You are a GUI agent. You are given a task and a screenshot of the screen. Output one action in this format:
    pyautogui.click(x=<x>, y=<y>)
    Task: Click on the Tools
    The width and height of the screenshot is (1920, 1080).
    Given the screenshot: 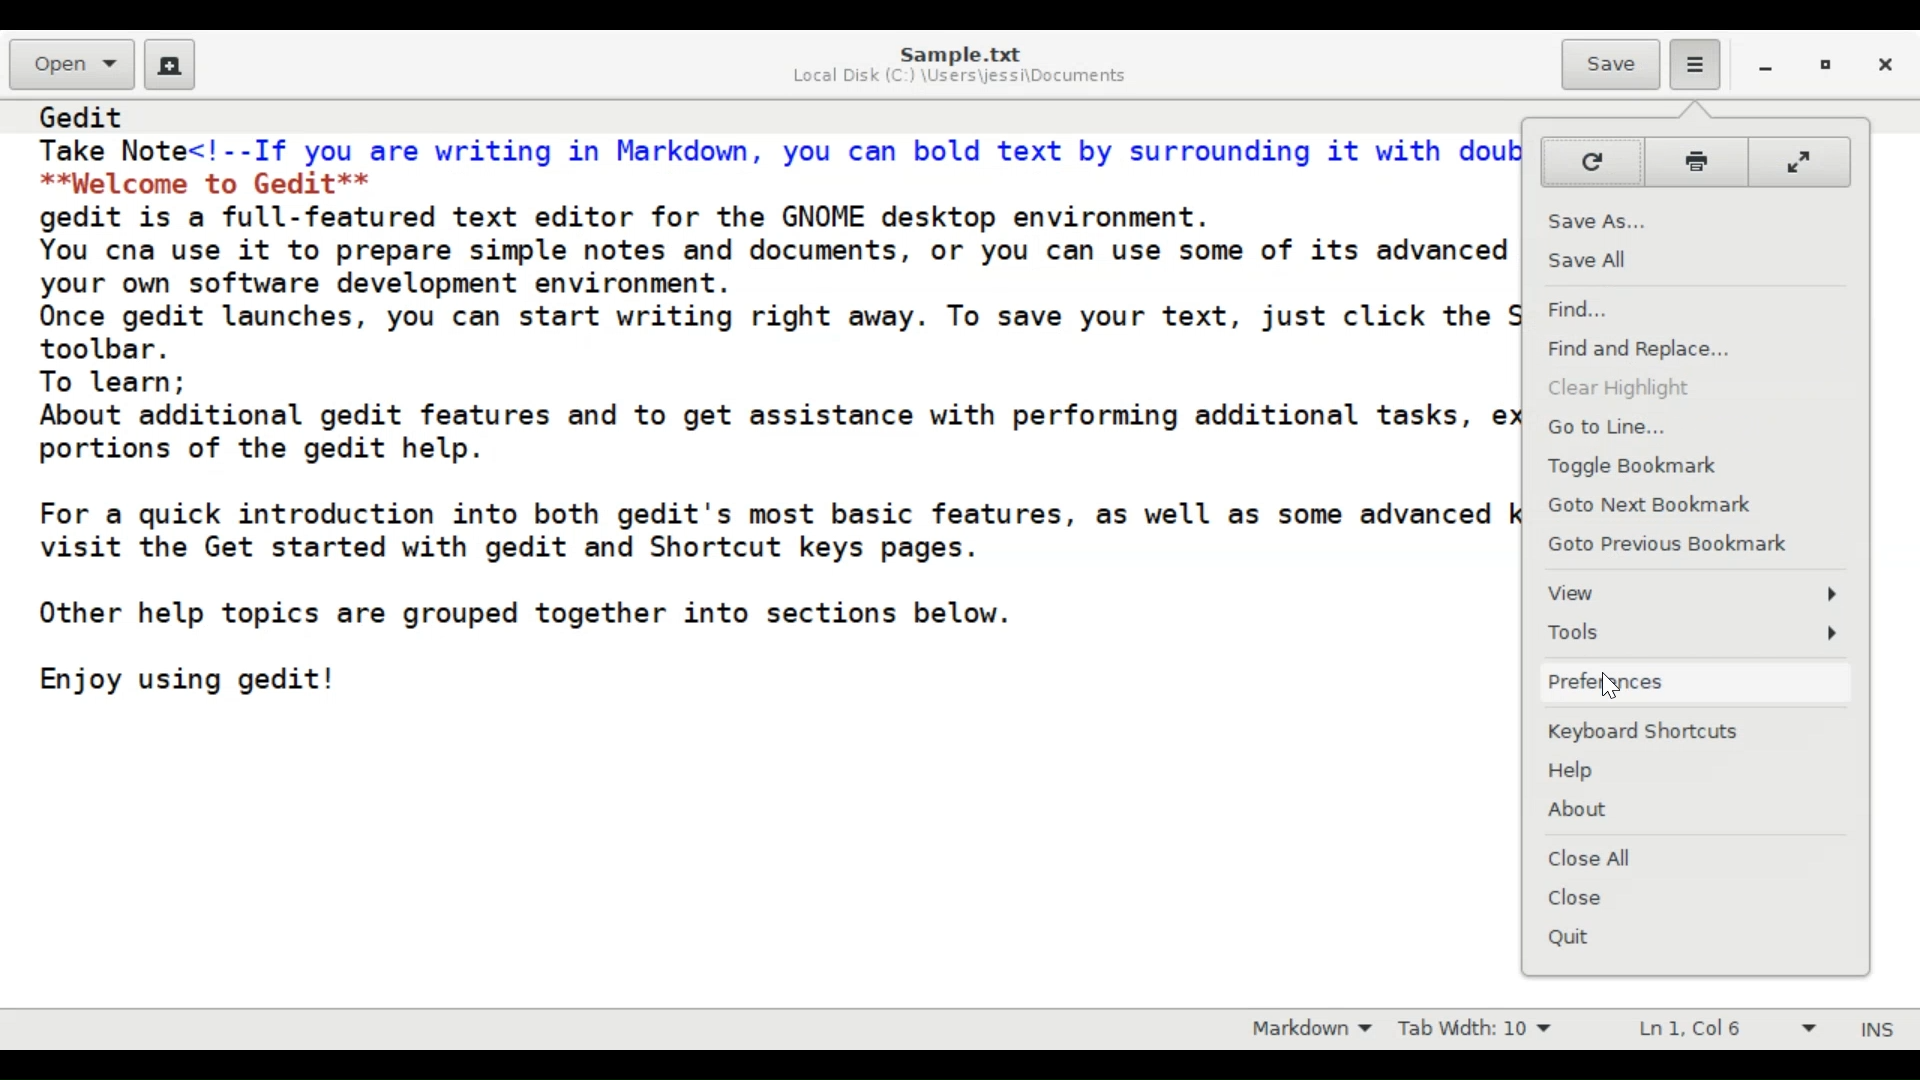 What is the action you would take?
    pyautogui.click(x=1696, y=631)
    